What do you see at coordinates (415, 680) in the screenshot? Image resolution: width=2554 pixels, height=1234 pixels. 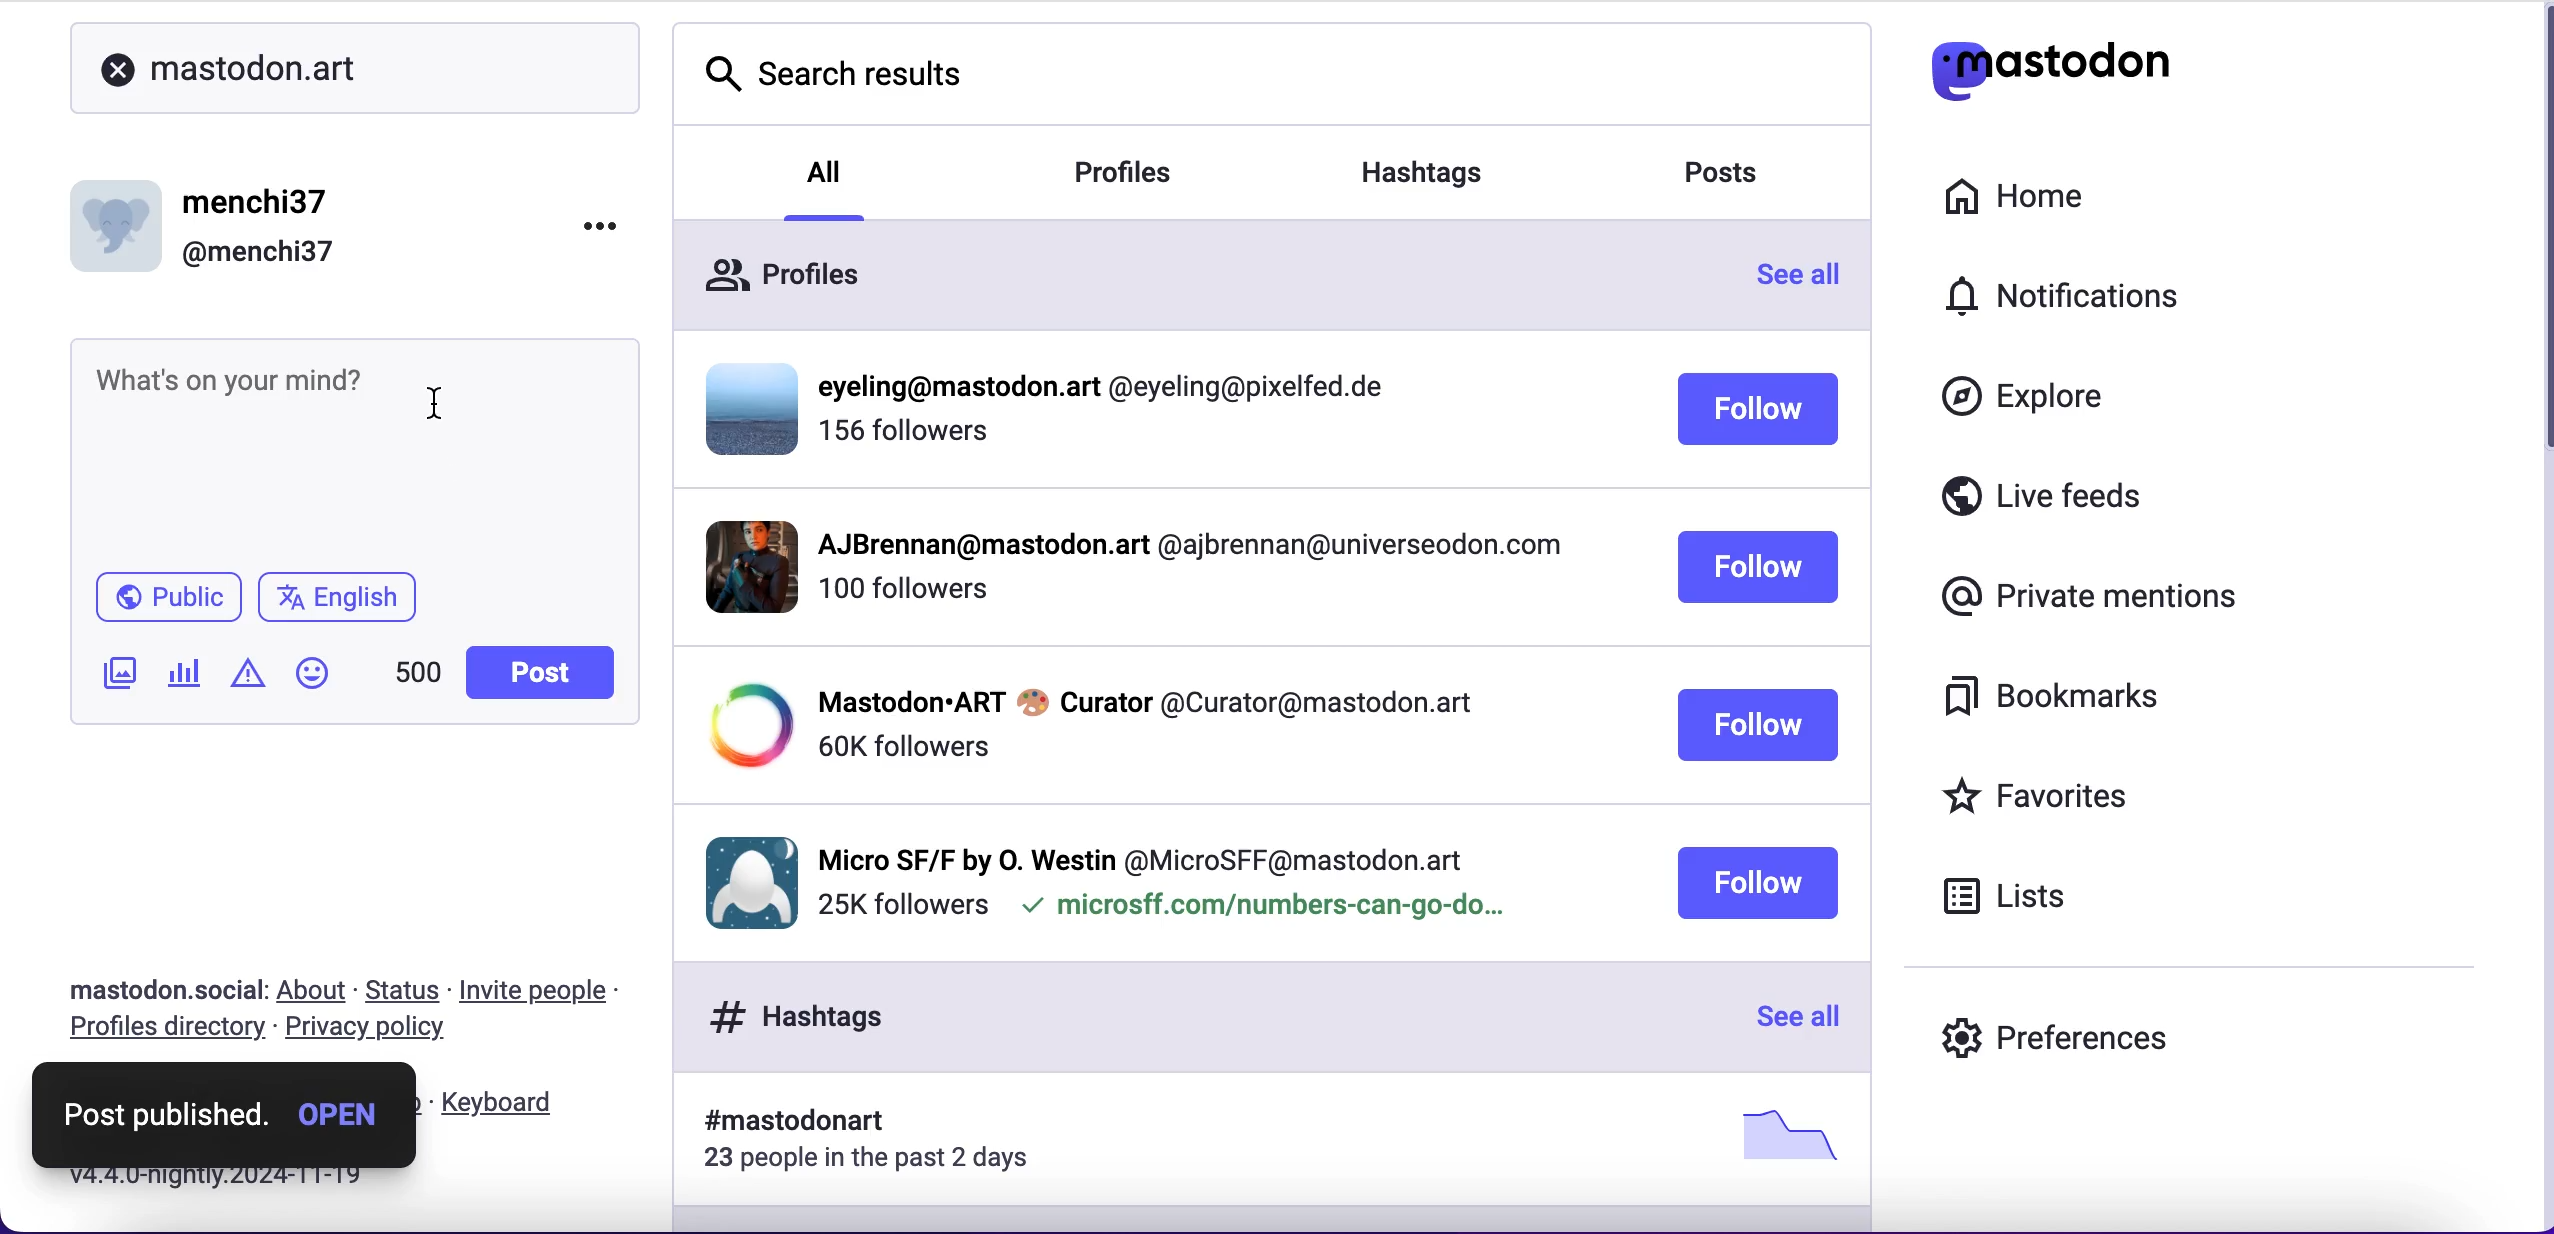 I see `characters left` at bounding box center [415, 680].